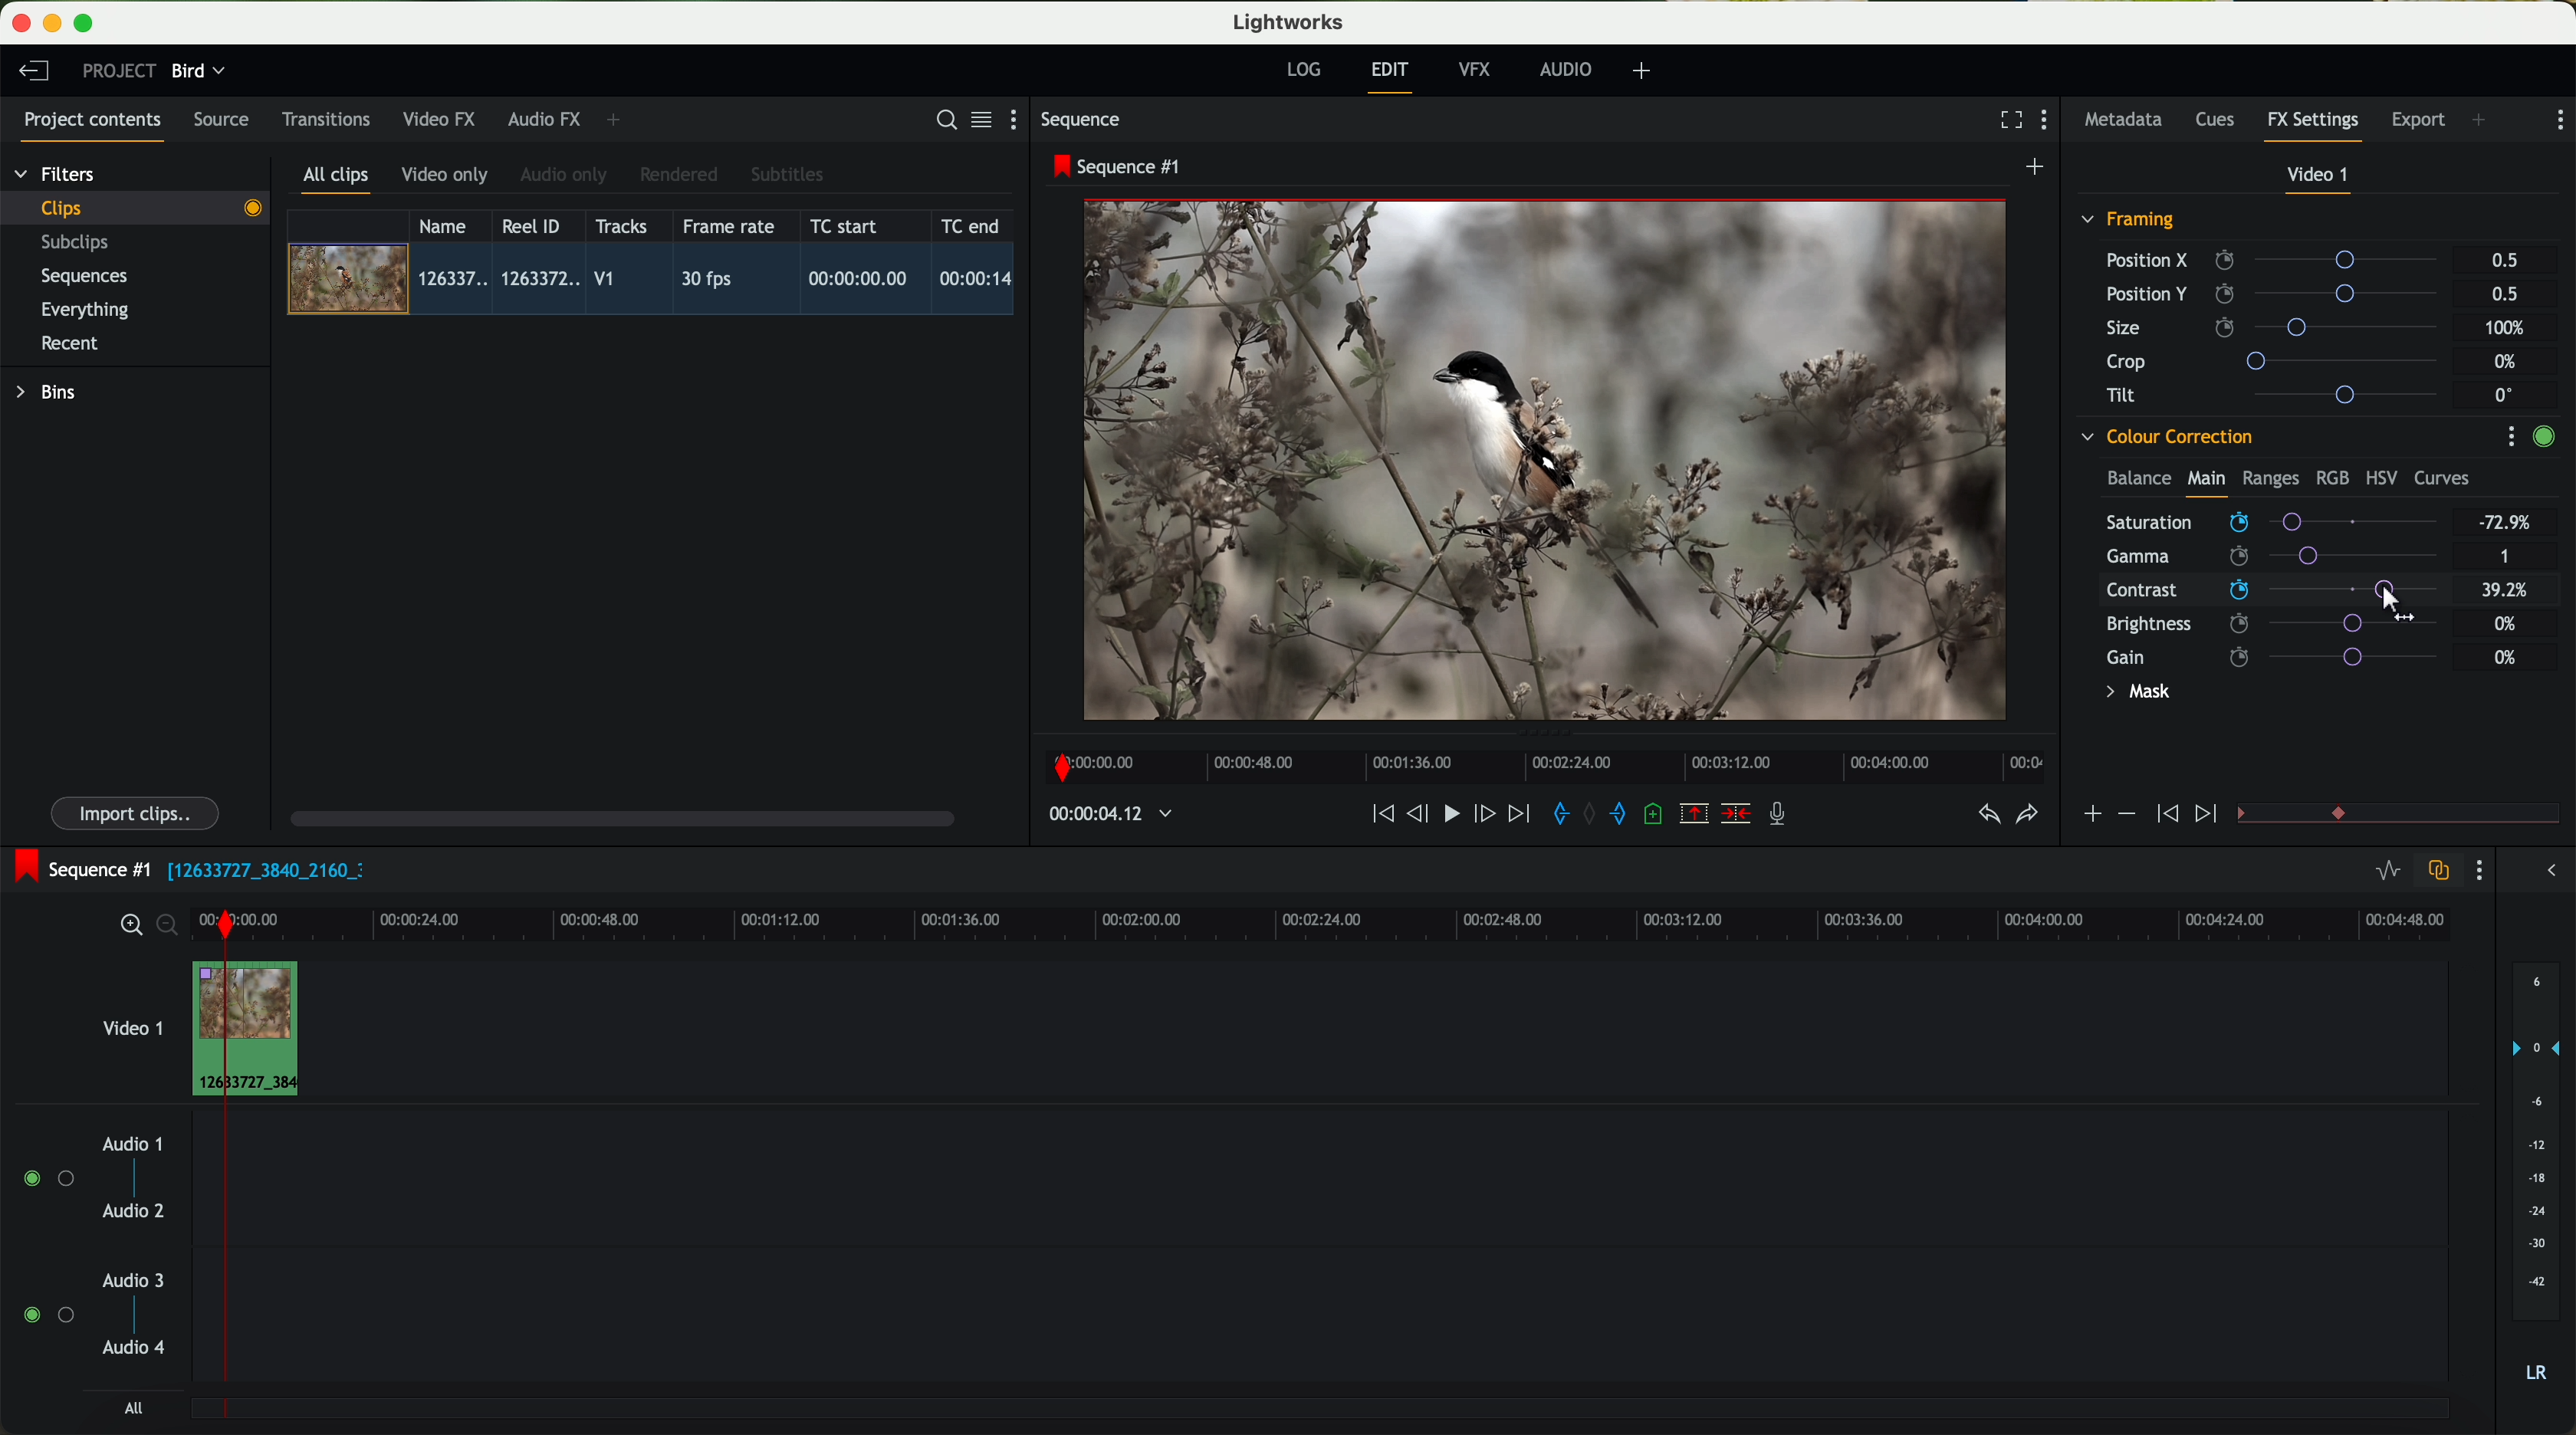 The width and height of the screenshot is (2576, 1435). Describe the element at coordinates (2129, 222) in the screenshot. I see `framing` at that location.